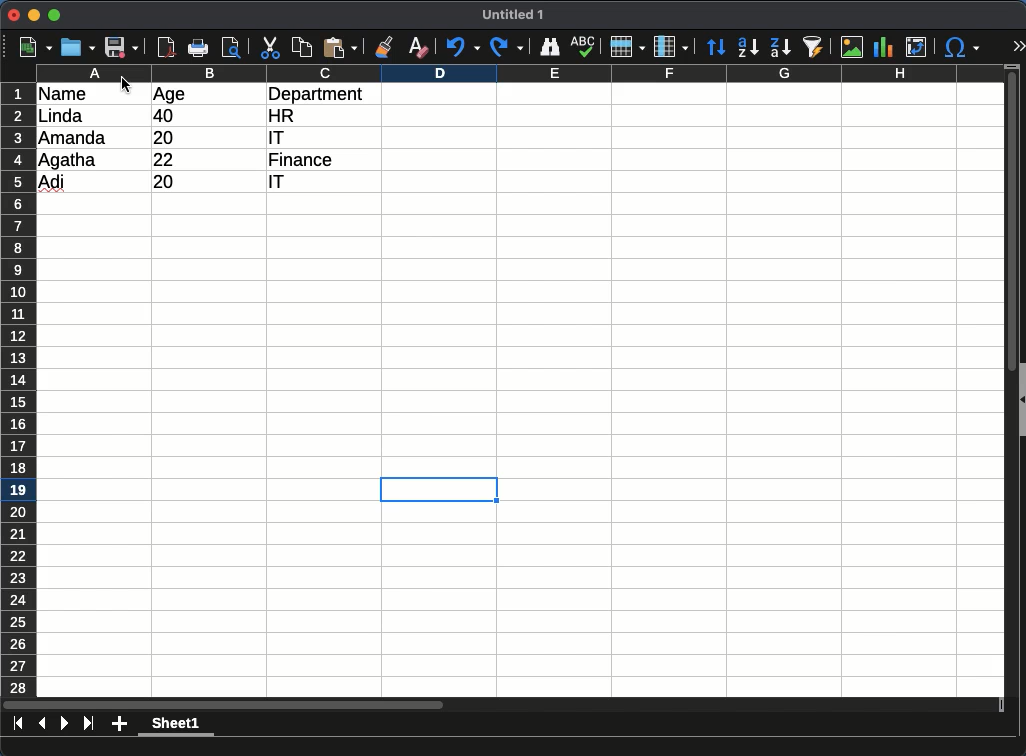 The width and height of the screenshot is (1026, 756). What do you see at coordinates (340, 47) in the screenshot?
I see `paste` at bounding box center [340, 47].